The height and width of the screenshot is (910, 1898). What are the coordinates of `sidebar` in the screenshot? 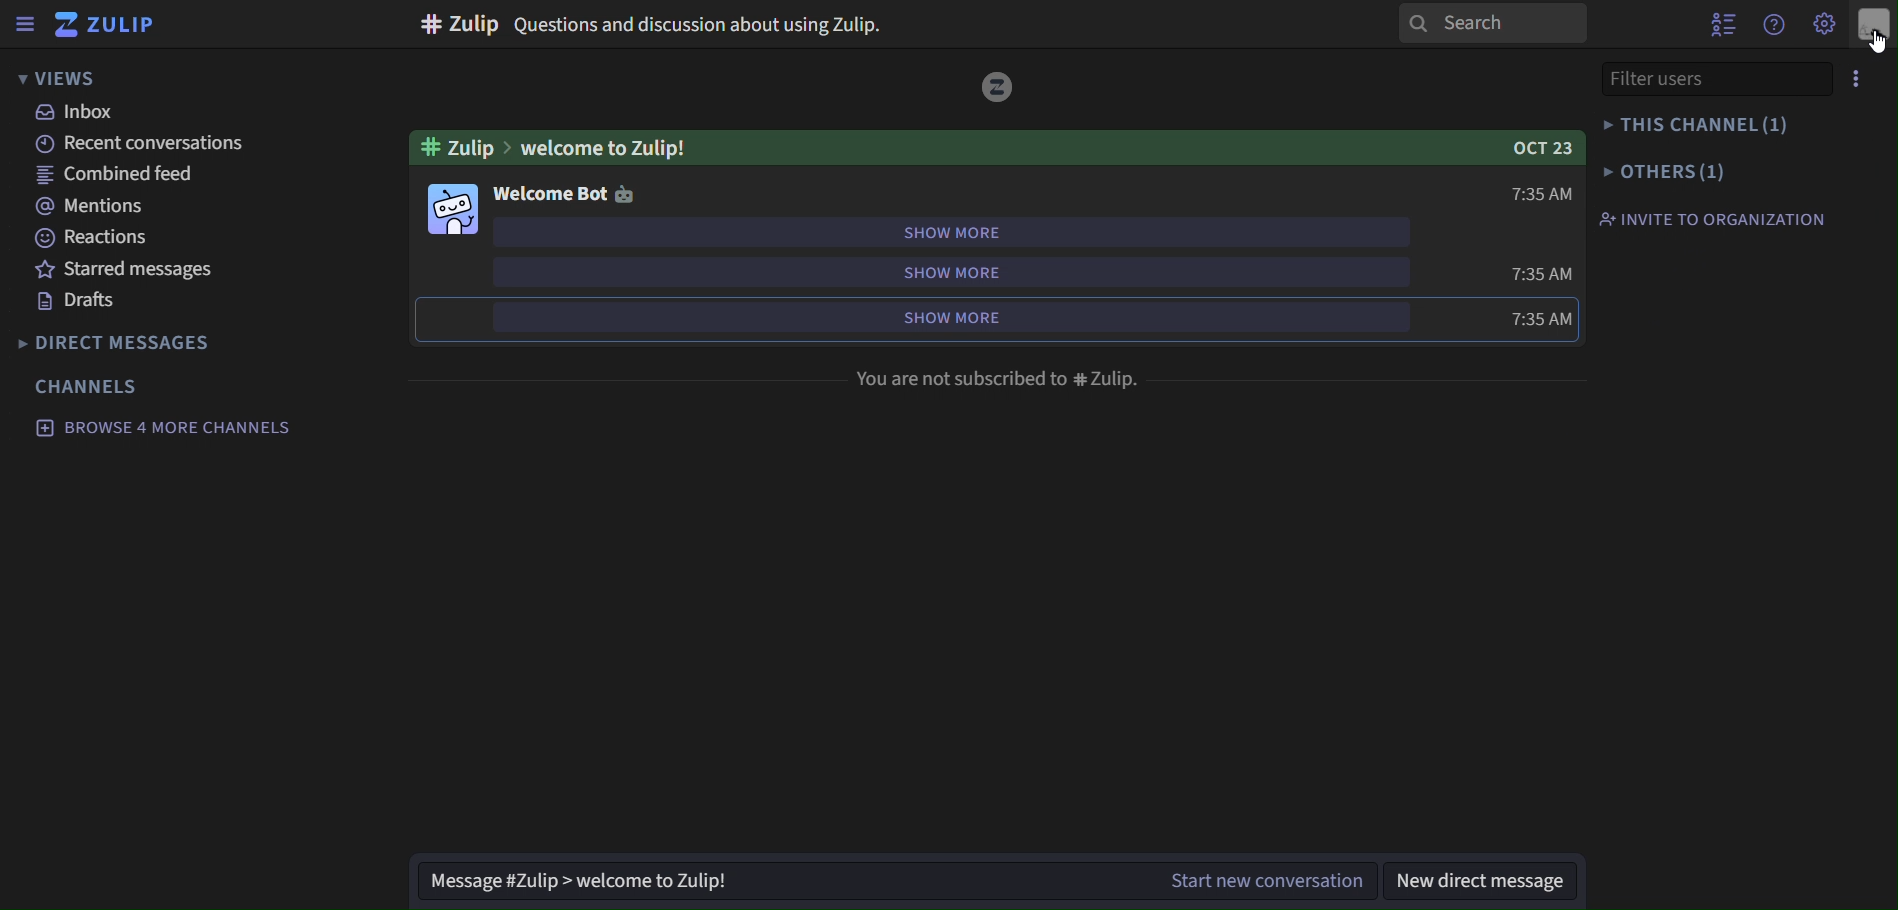 It's located at (25, 27).